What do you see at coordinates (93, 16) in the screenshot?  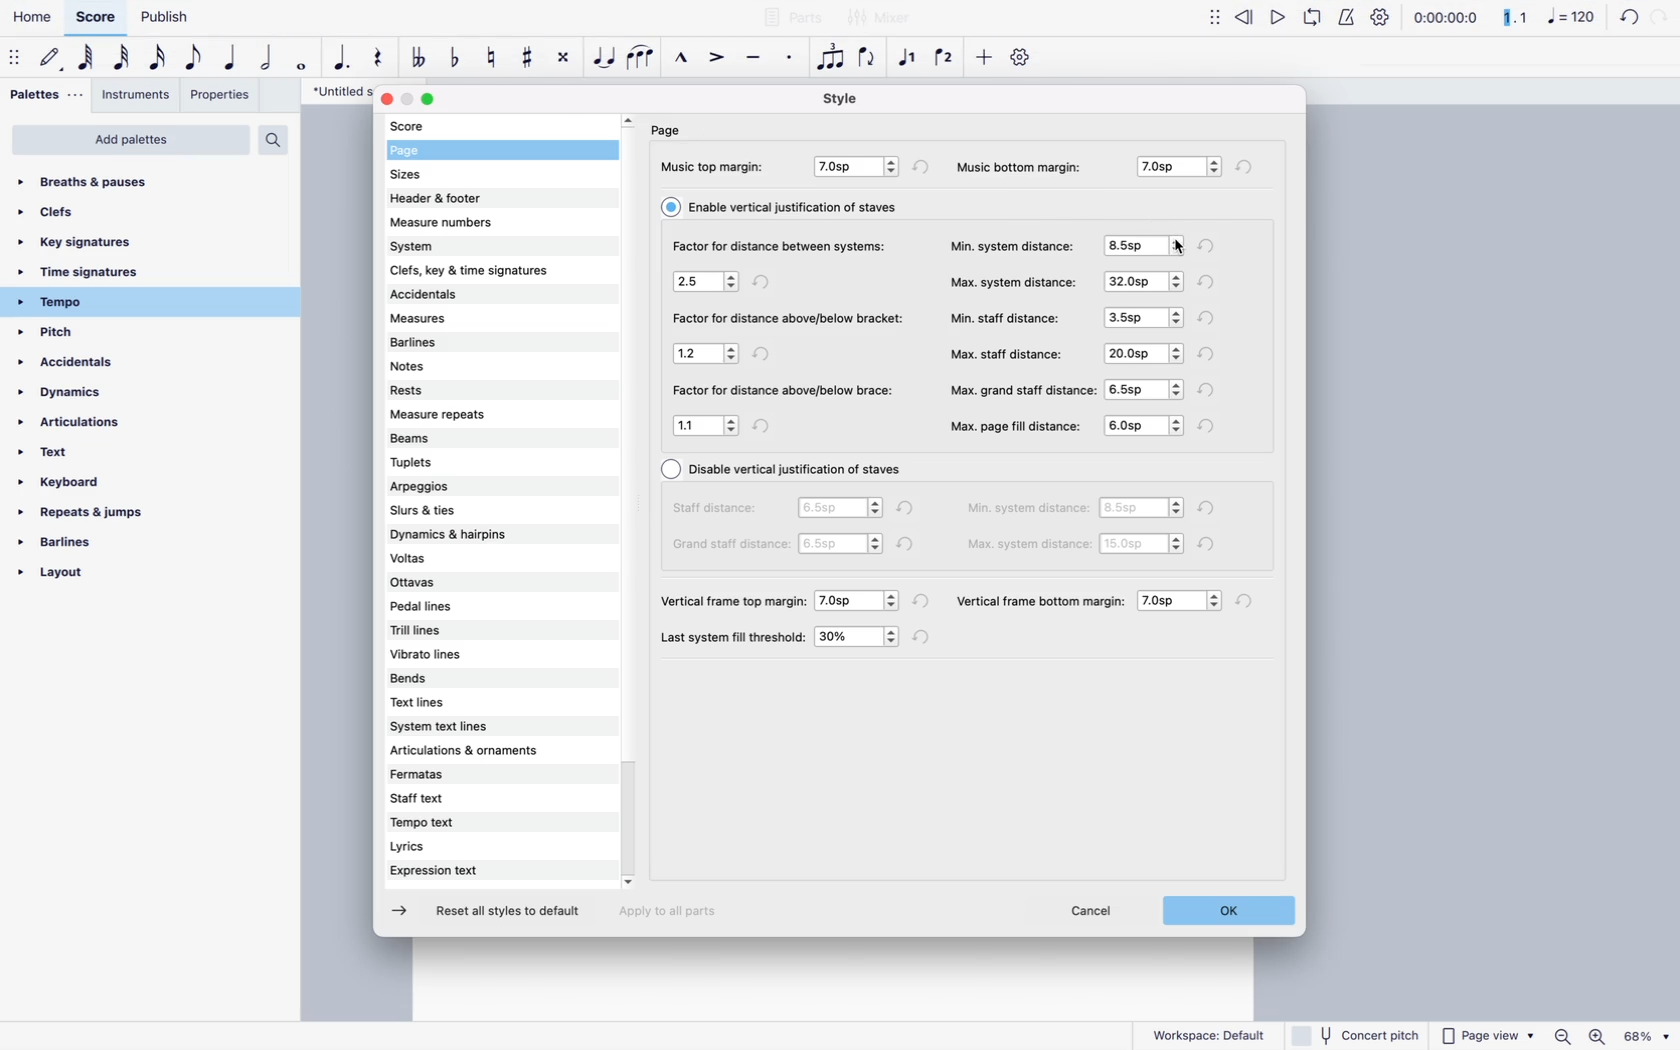 I see `Score` at bounding box center [93, 16].